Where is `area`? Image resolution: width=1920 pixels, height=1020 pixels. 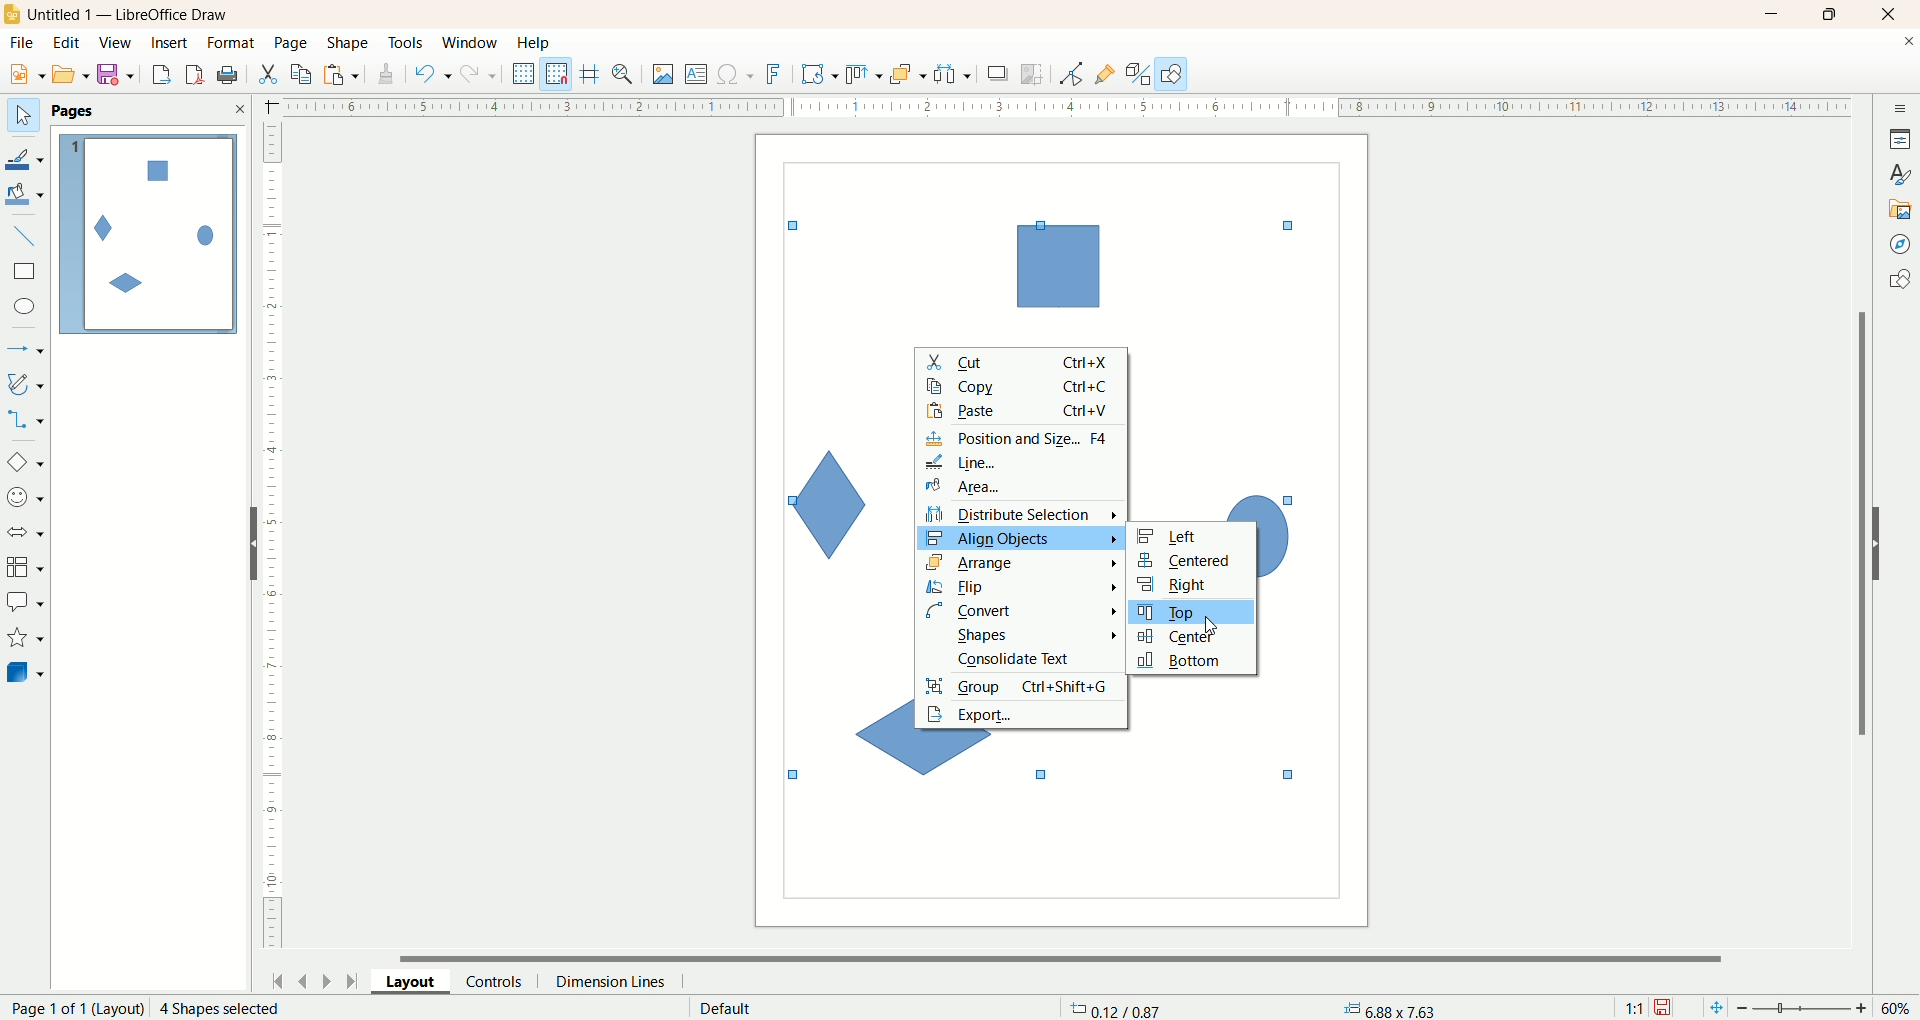 area is located at coordinates (1018, 488).